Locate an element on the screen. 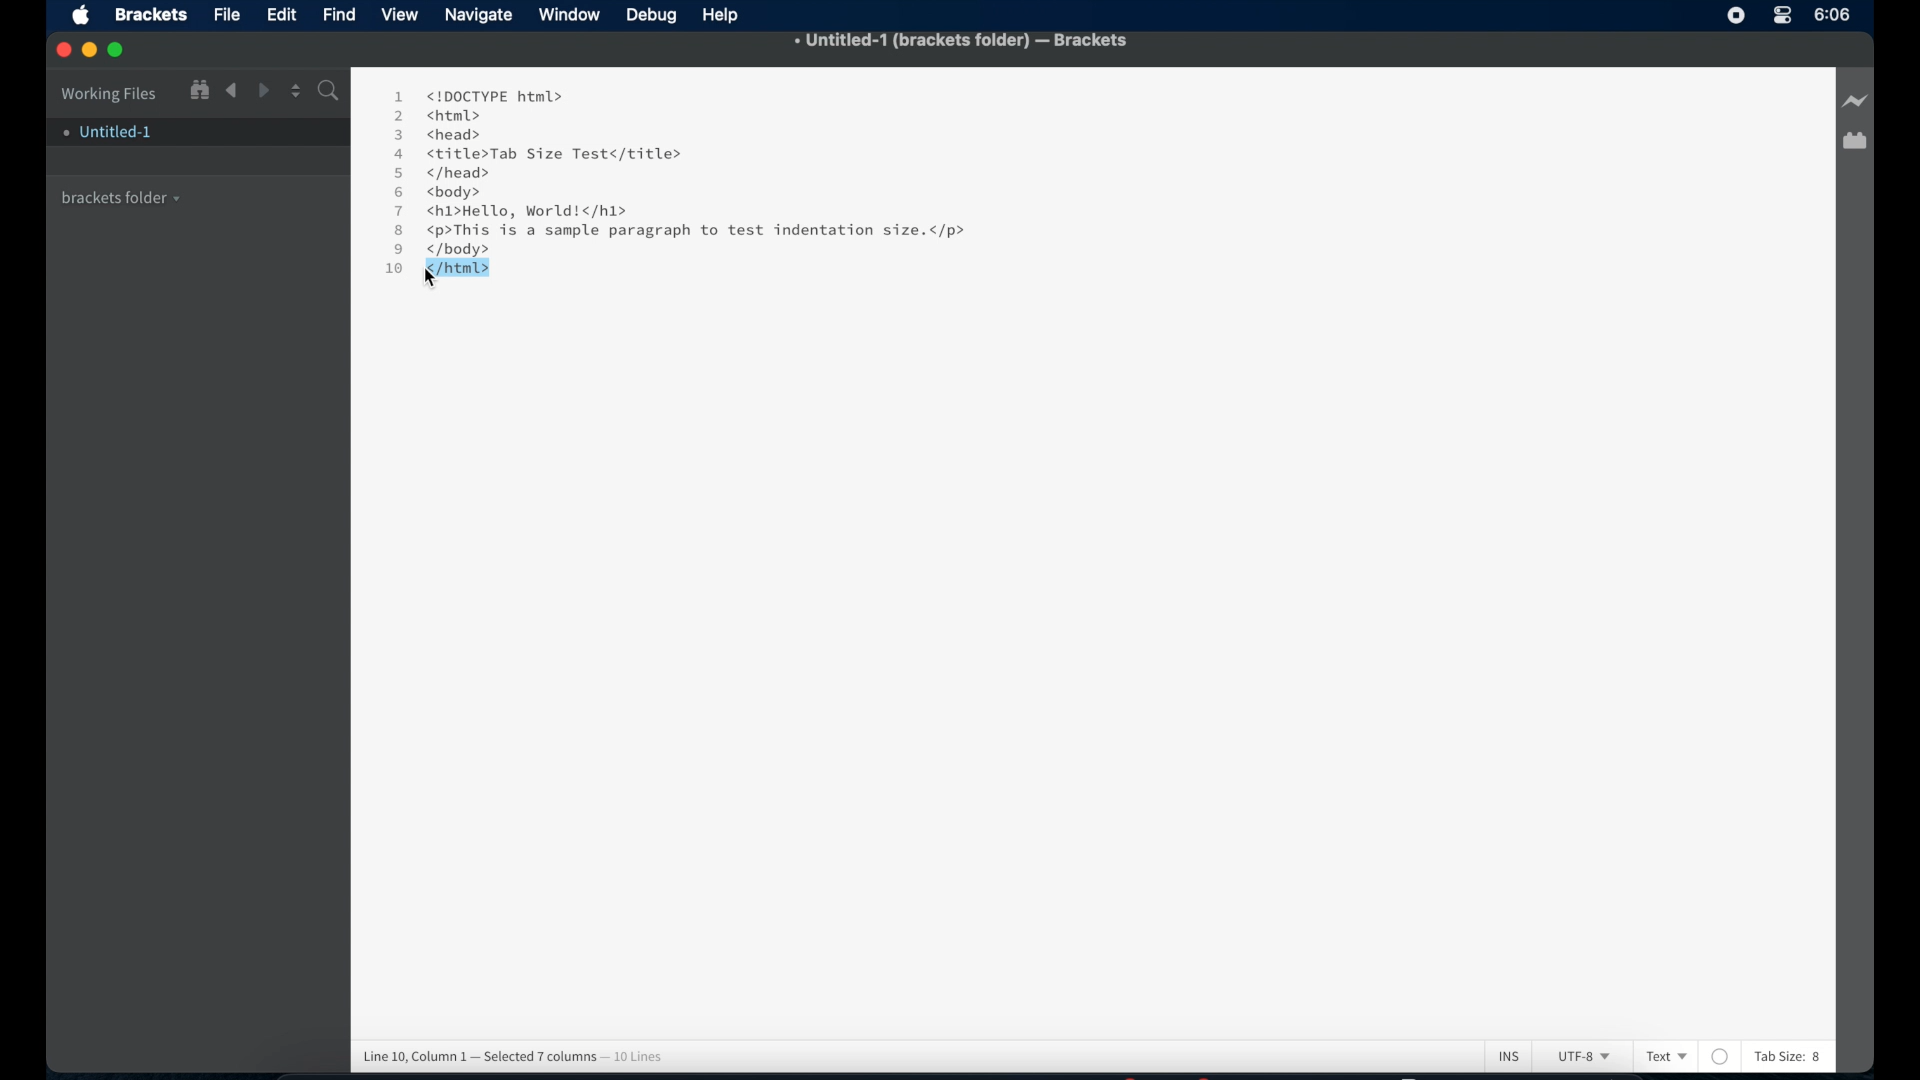  Help is located at coordinates (725, 15).